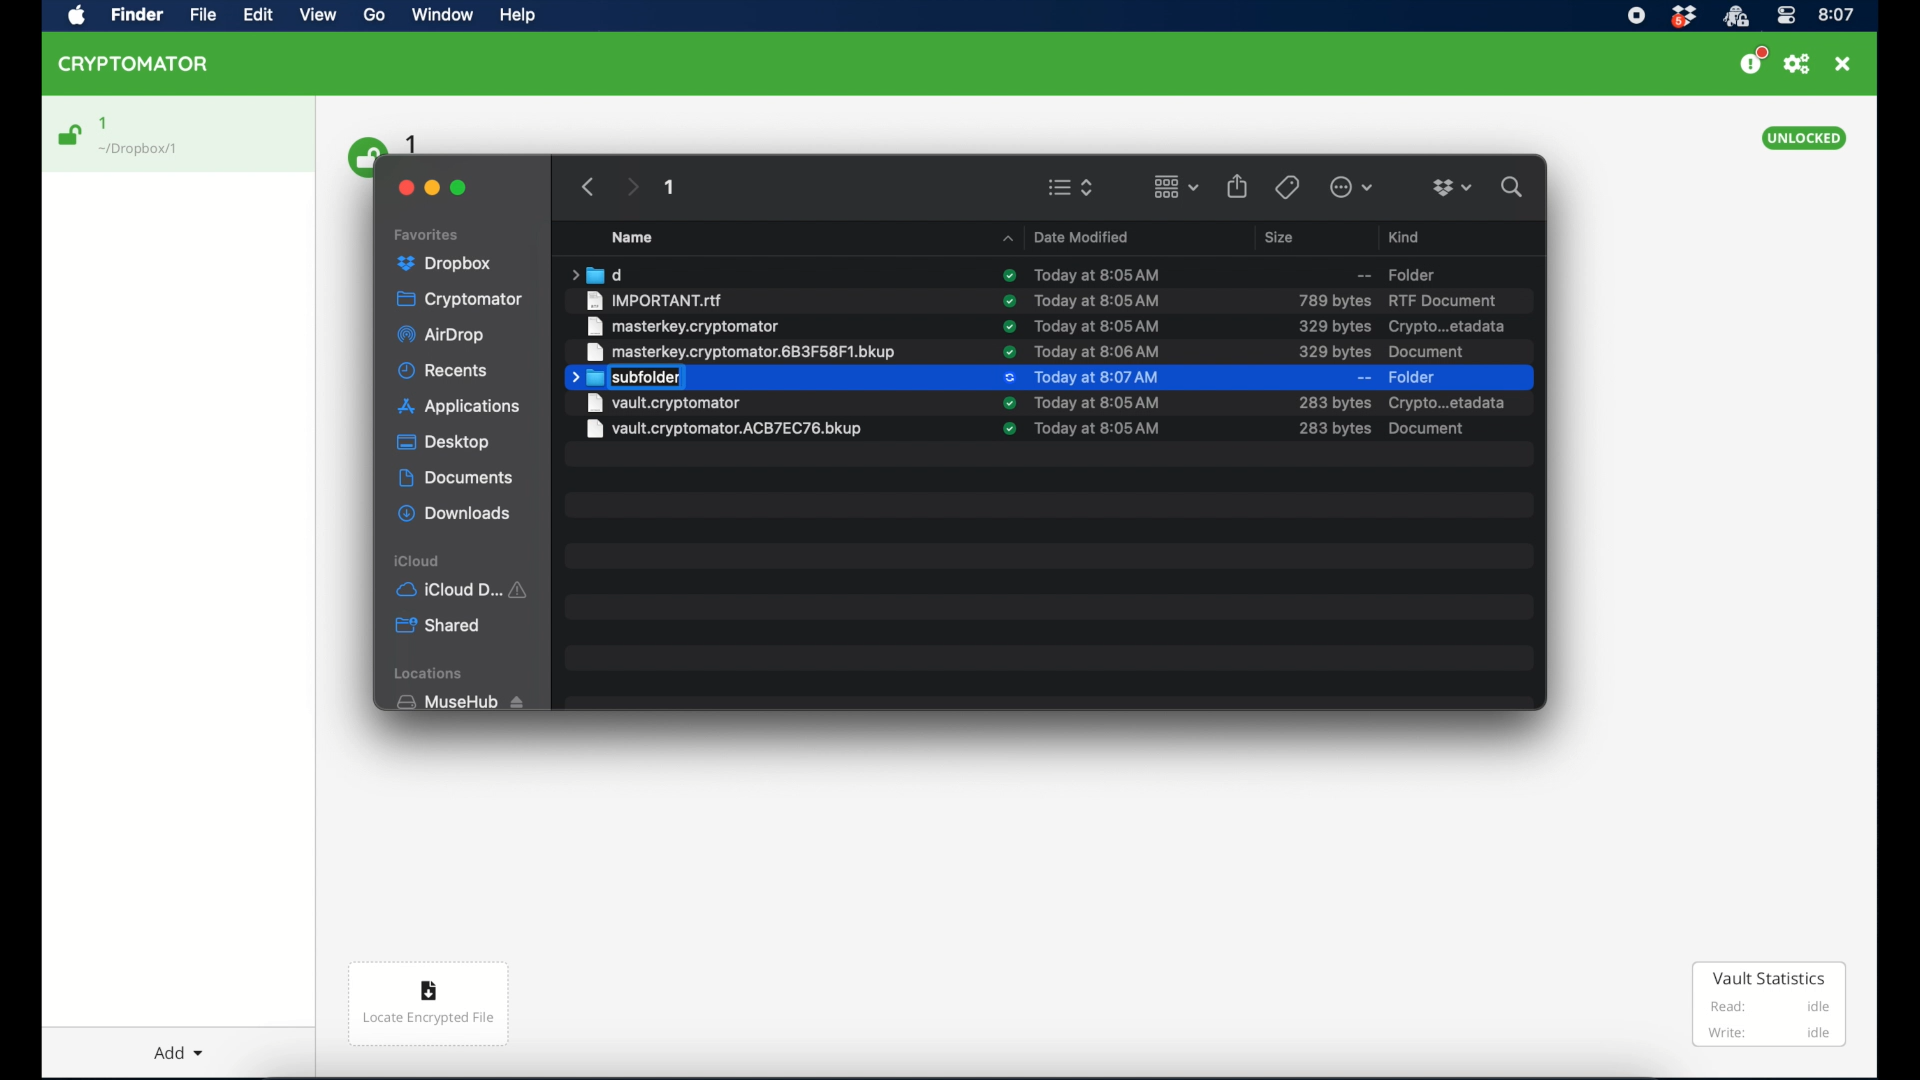  I want to click on subfolder, so click(625, 378).